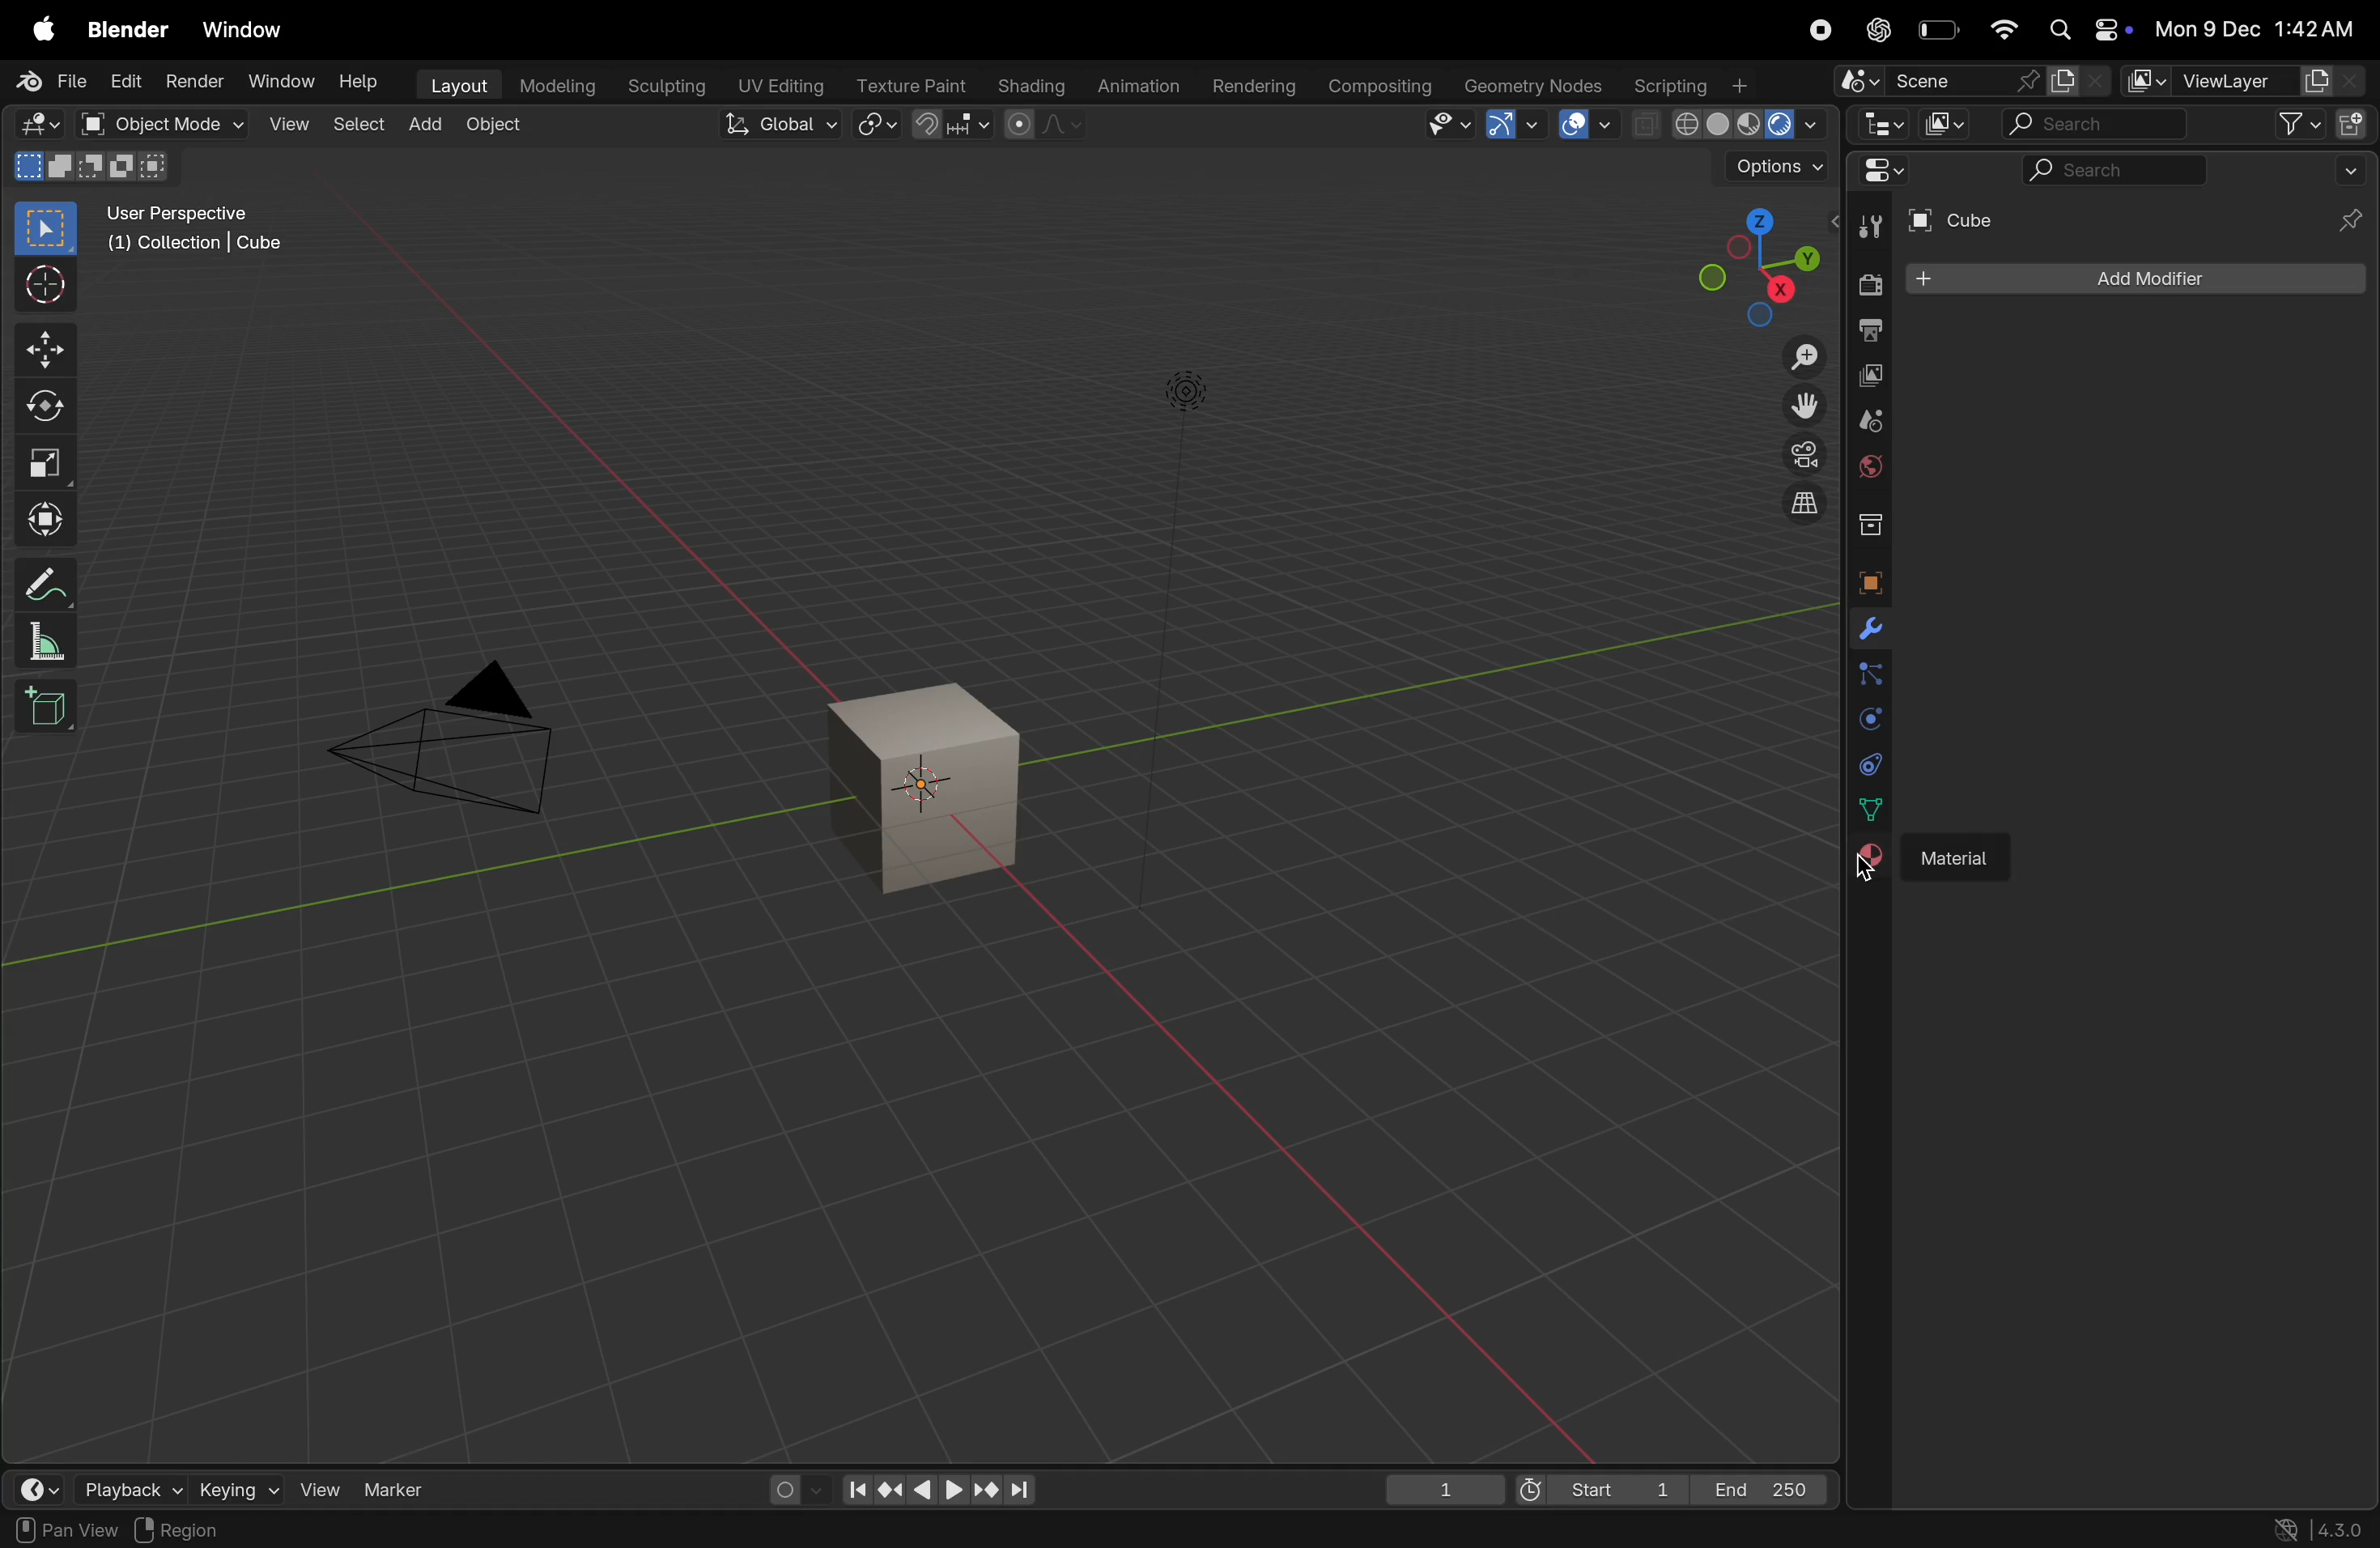 The width and height of the screenshot is (2380, 1548). What do you see at coordinates (1866, 719) in the screenshot?
I see `physics` at bounding box center [1866, 719].